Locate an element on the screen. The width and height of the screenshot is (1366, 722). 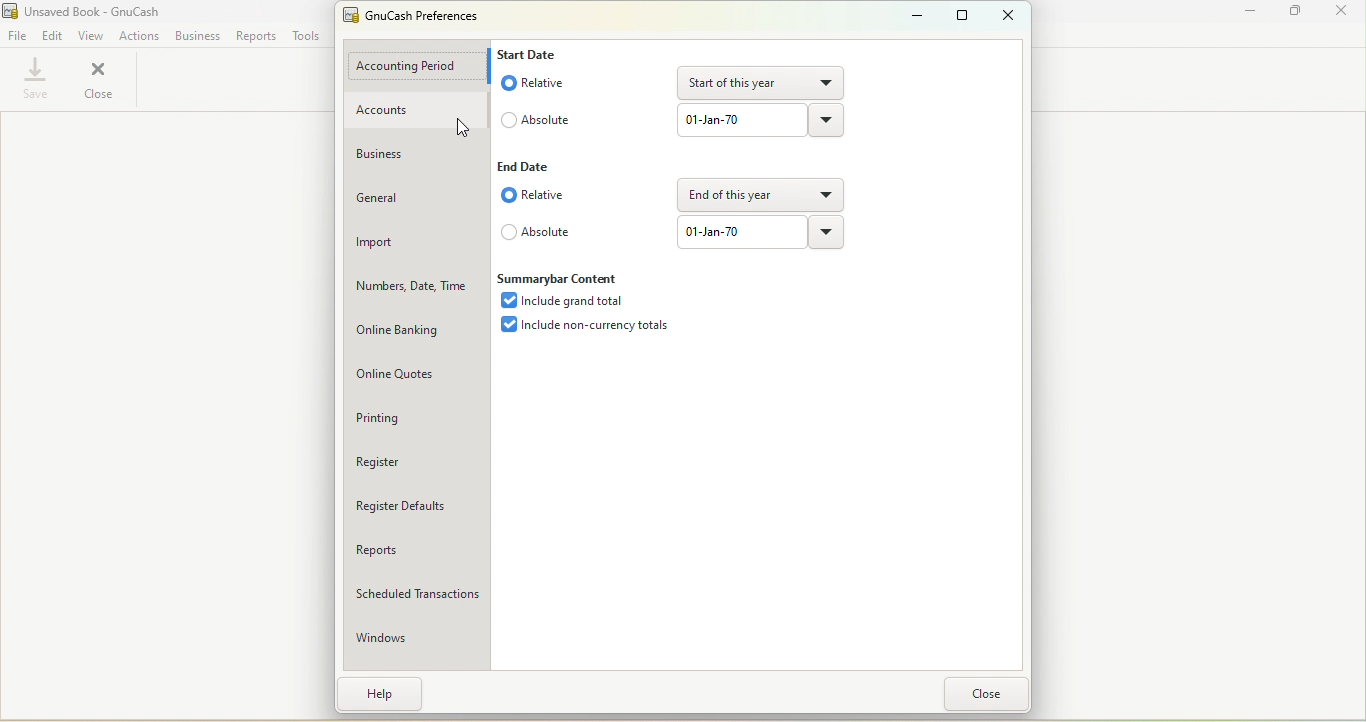
Drop down is located at coordinates (829, 81).